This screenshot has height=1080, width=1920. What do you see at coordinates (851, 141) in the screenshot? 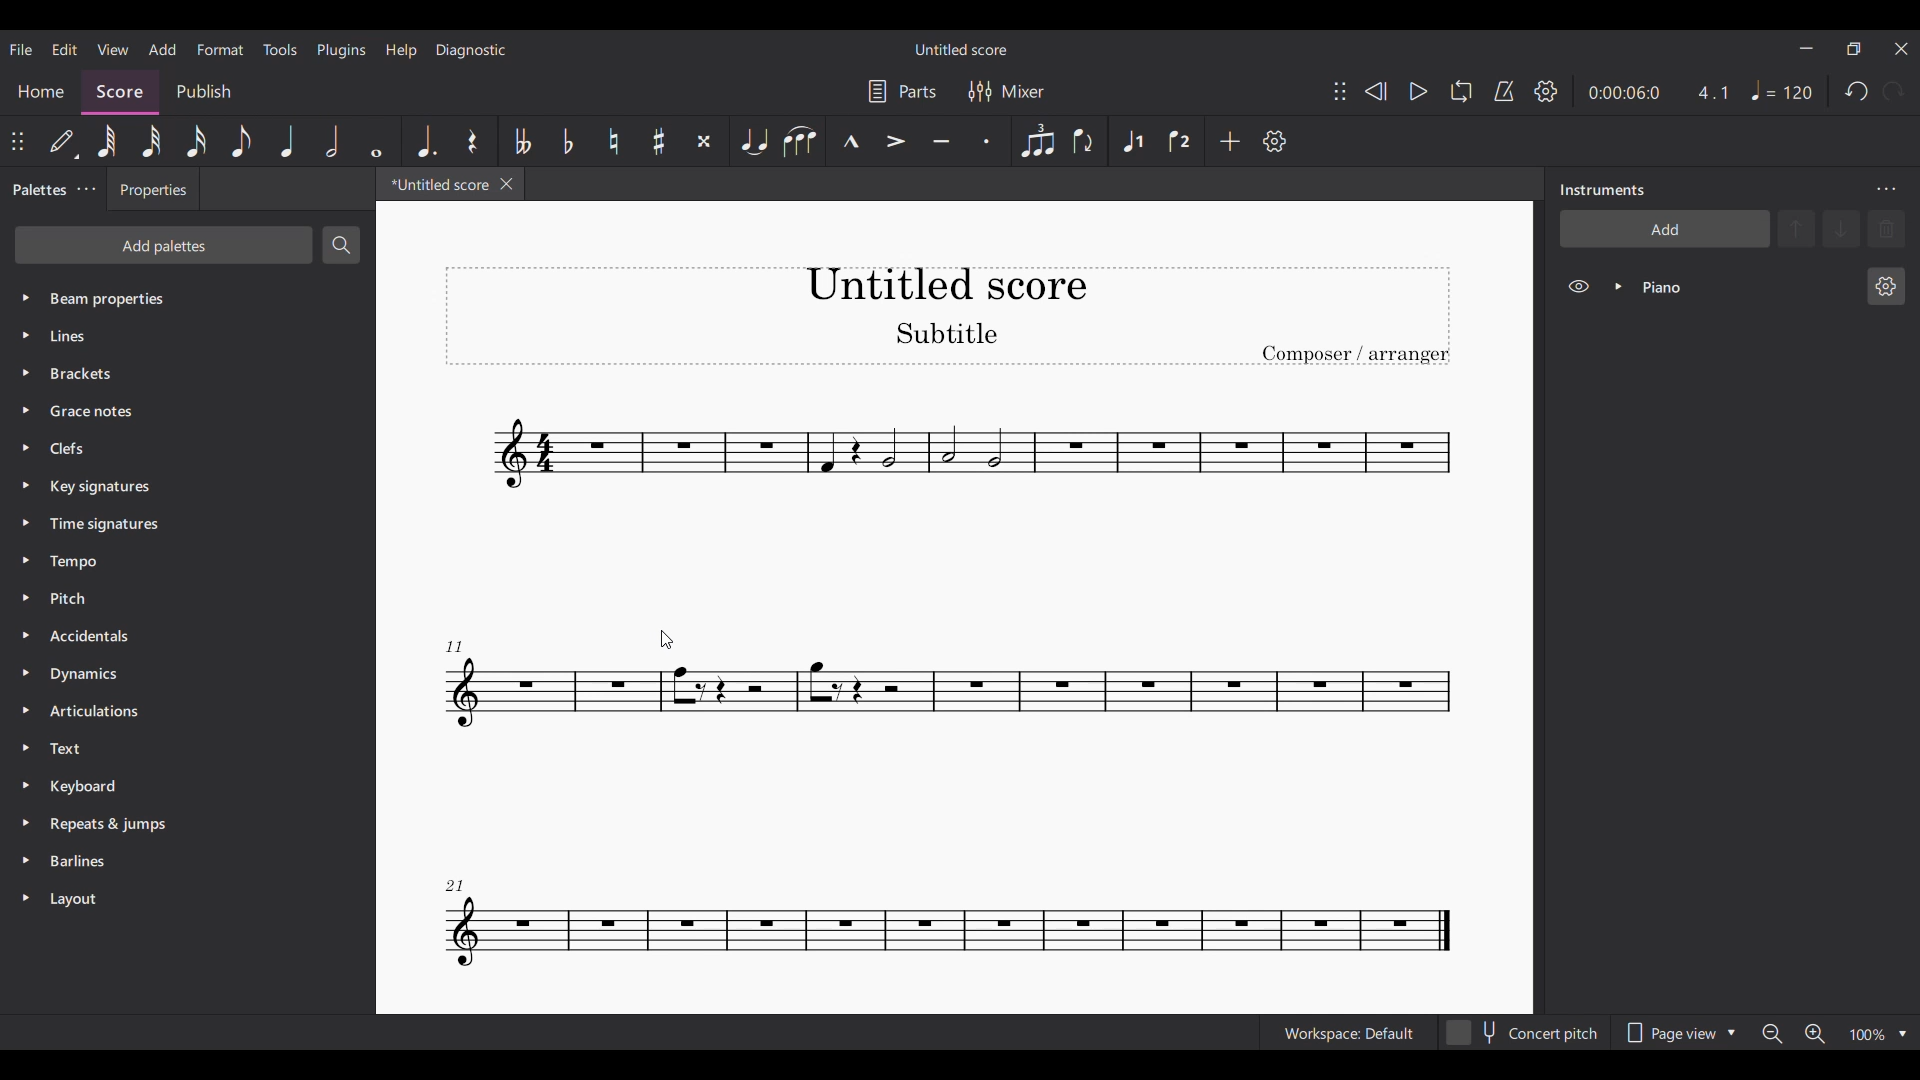
I see `Marcato` at bounding box center [851, 141].